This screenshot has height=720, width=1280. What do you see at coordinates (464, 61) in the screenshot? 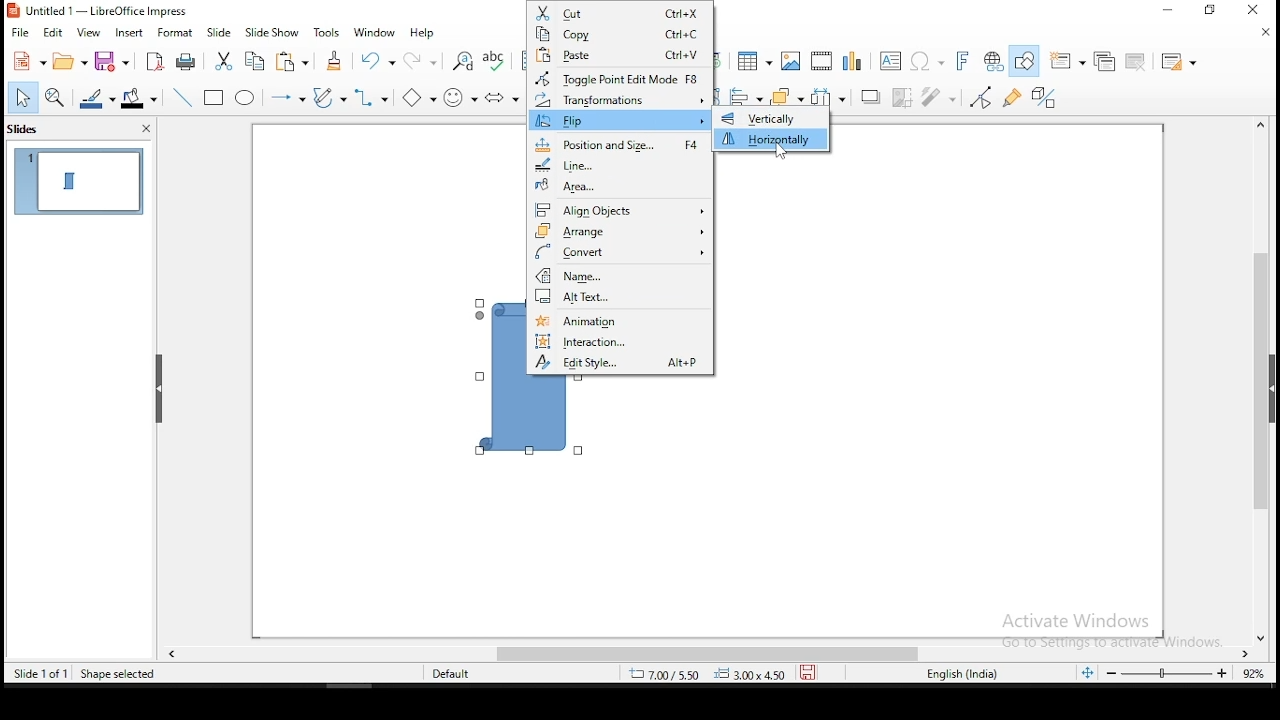
I see `find and replace` at bounding box center [464, 61].